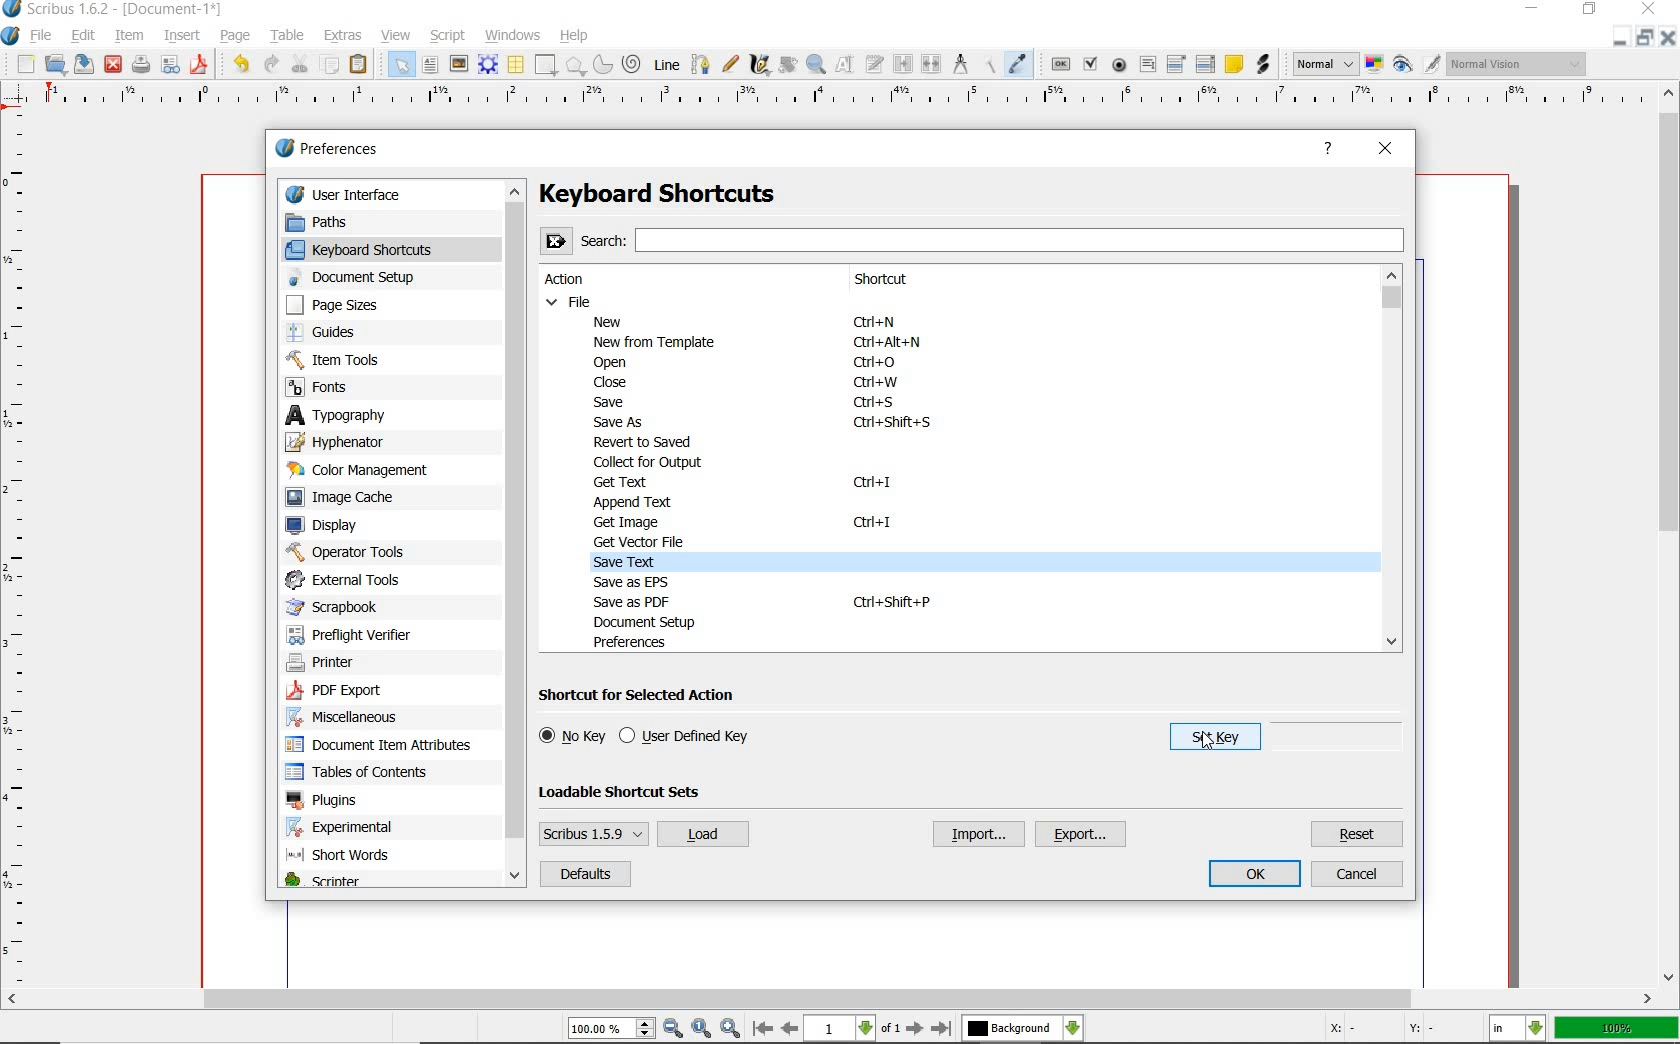 The width and height of the screenshot is (1680, 1044). What do you see at coordinates (517, 66) in the screenshot?
I see `table` at bounding box center [517, 66].